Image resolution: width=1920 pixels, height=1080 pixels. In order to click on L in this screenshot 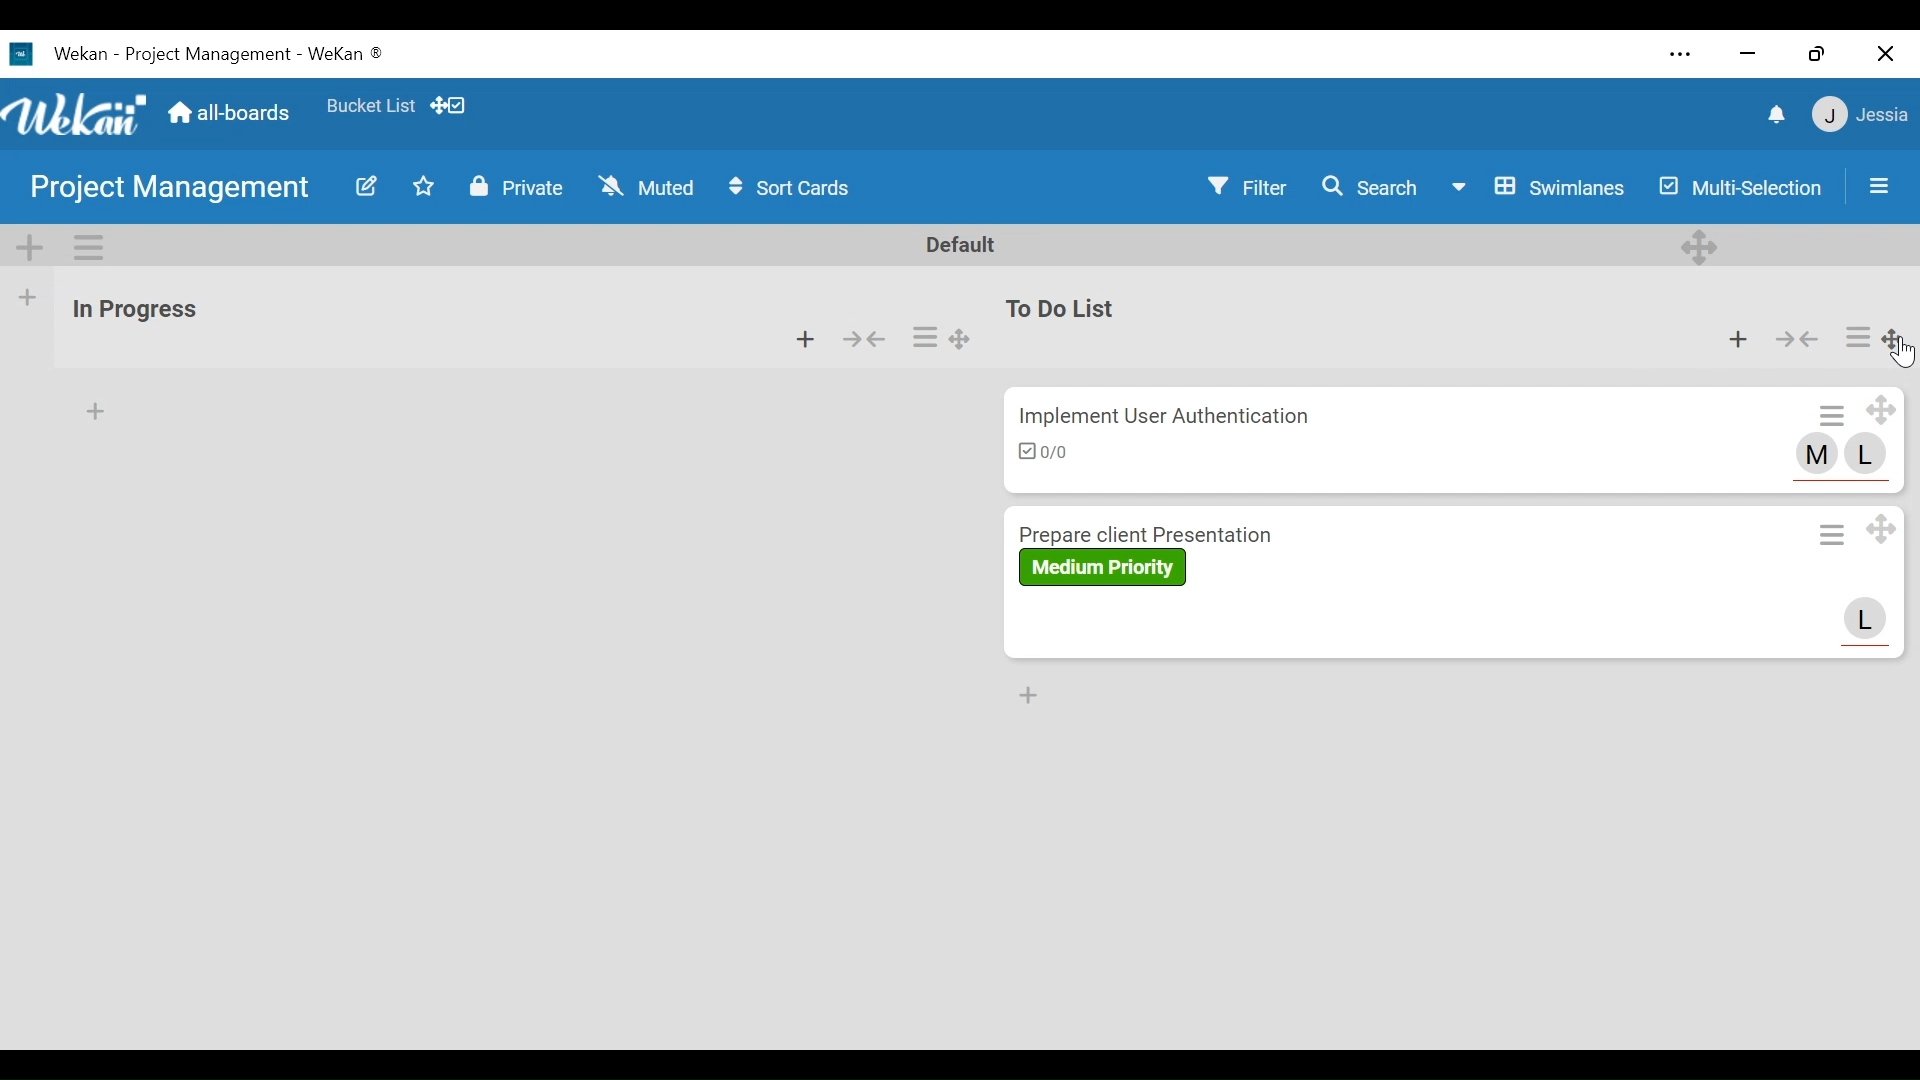, I will do `click(1867, 454)`.